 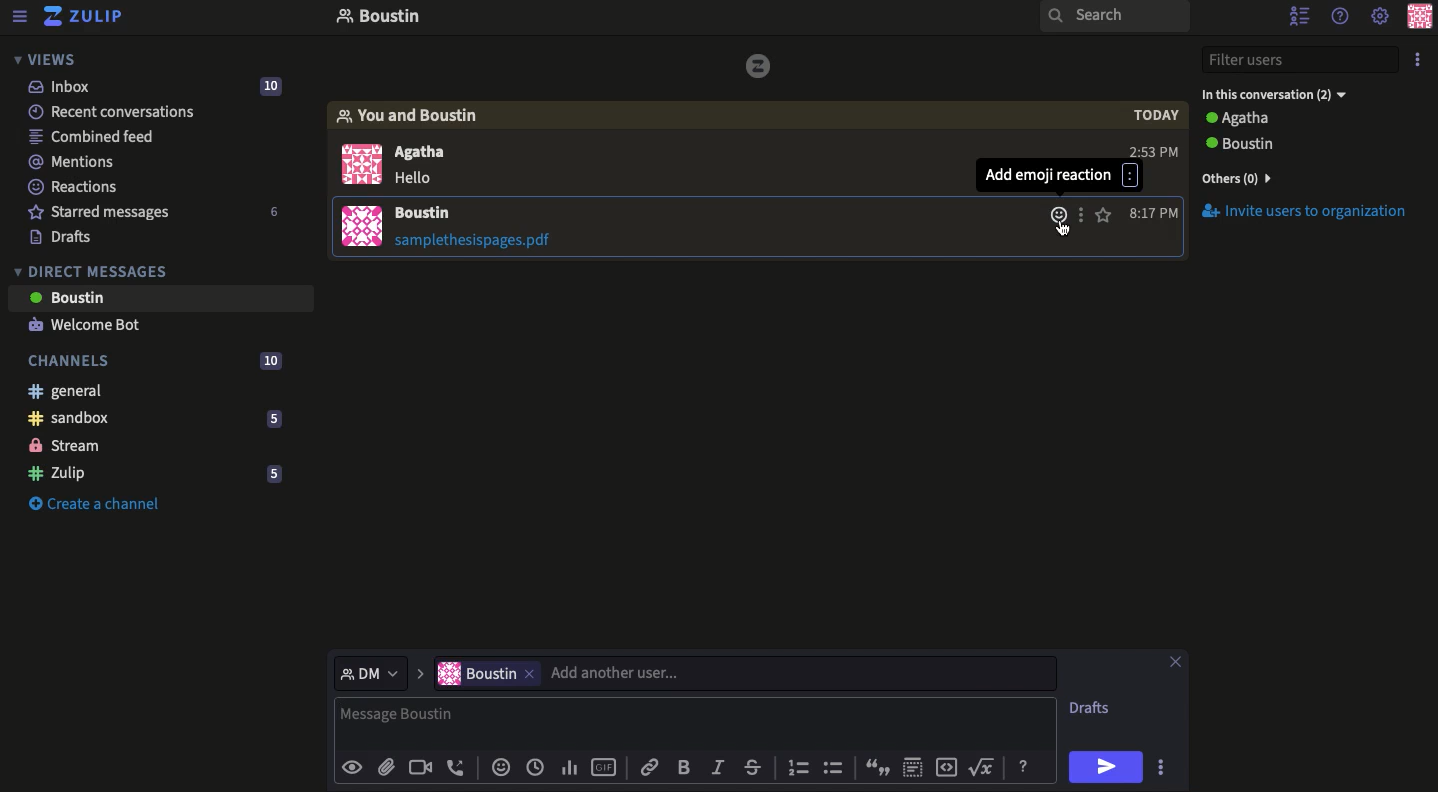 What do you see at coordinates (689, 766) in the screenshot?
I see `Bold` at bounding box center [689, 766].